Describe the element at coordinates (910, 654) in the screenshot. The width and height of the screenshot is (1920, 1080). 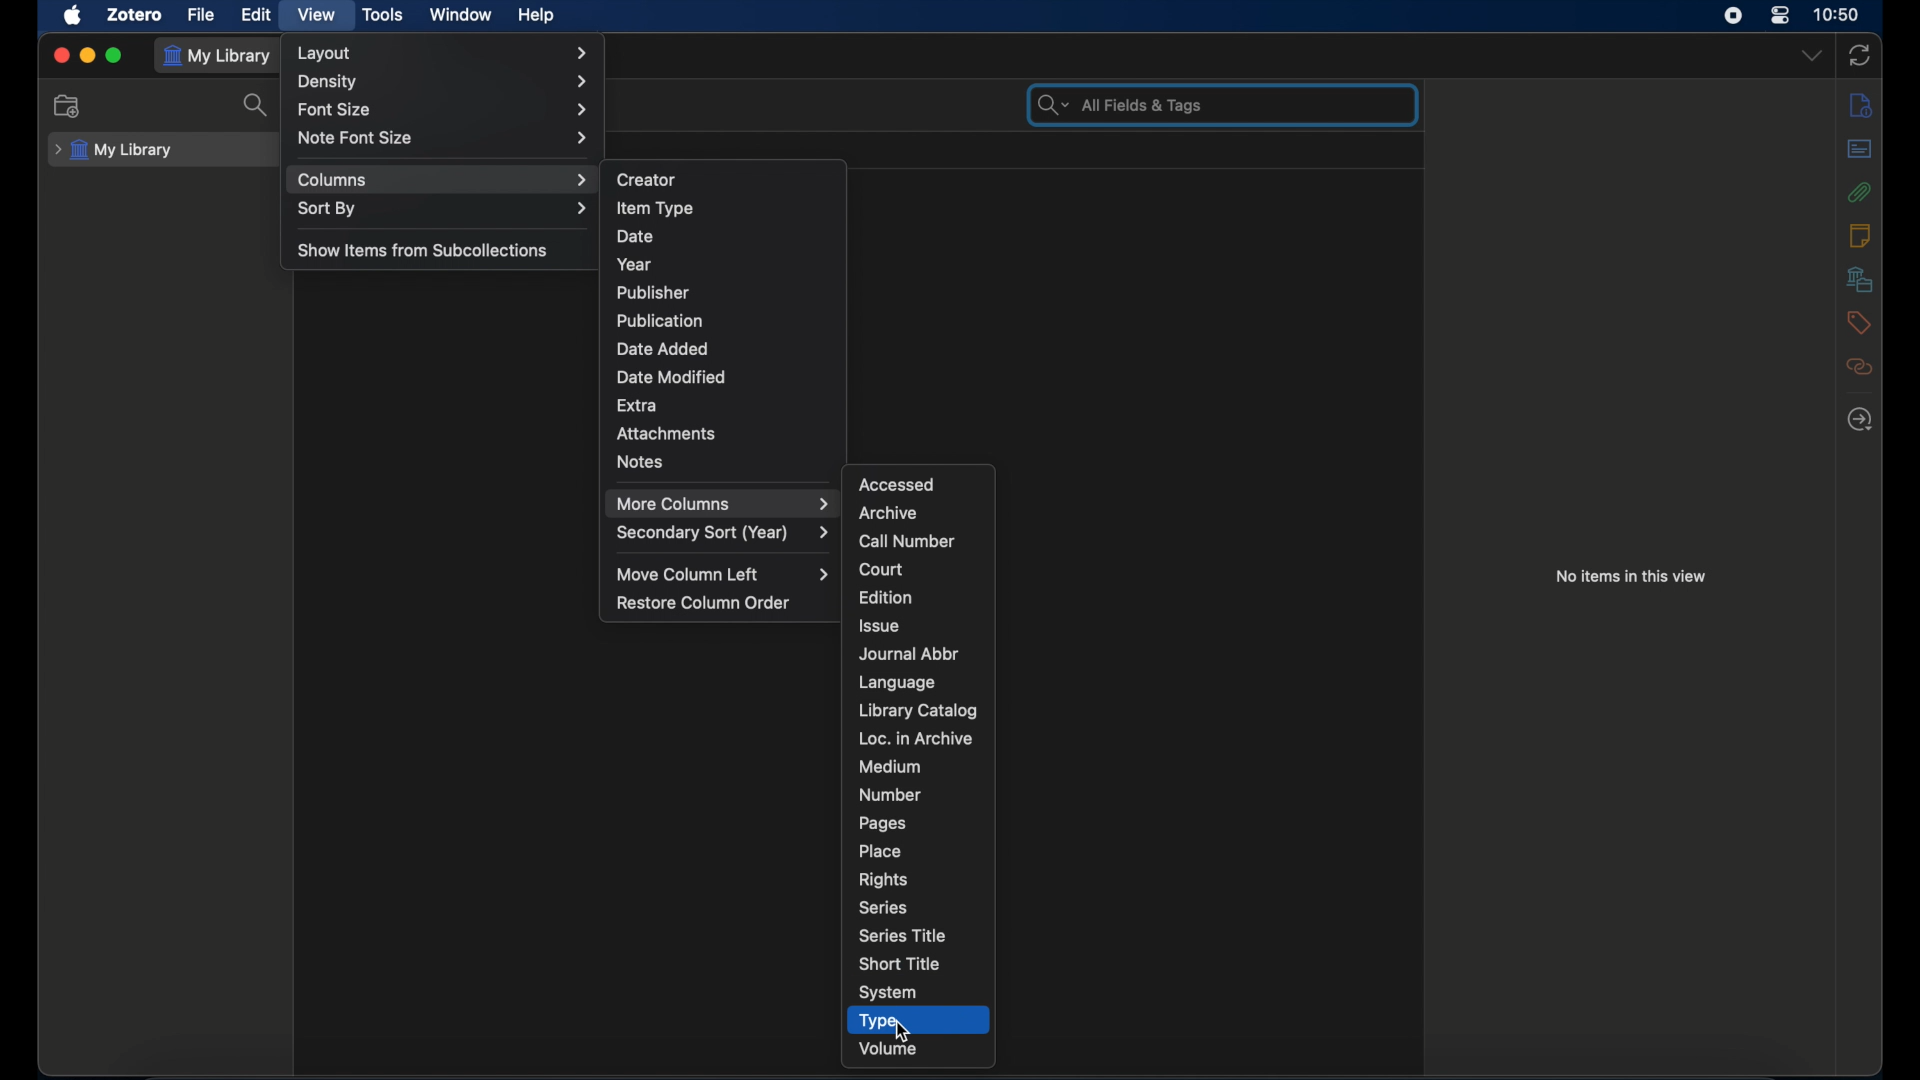
I see `journal abbr` at that location.